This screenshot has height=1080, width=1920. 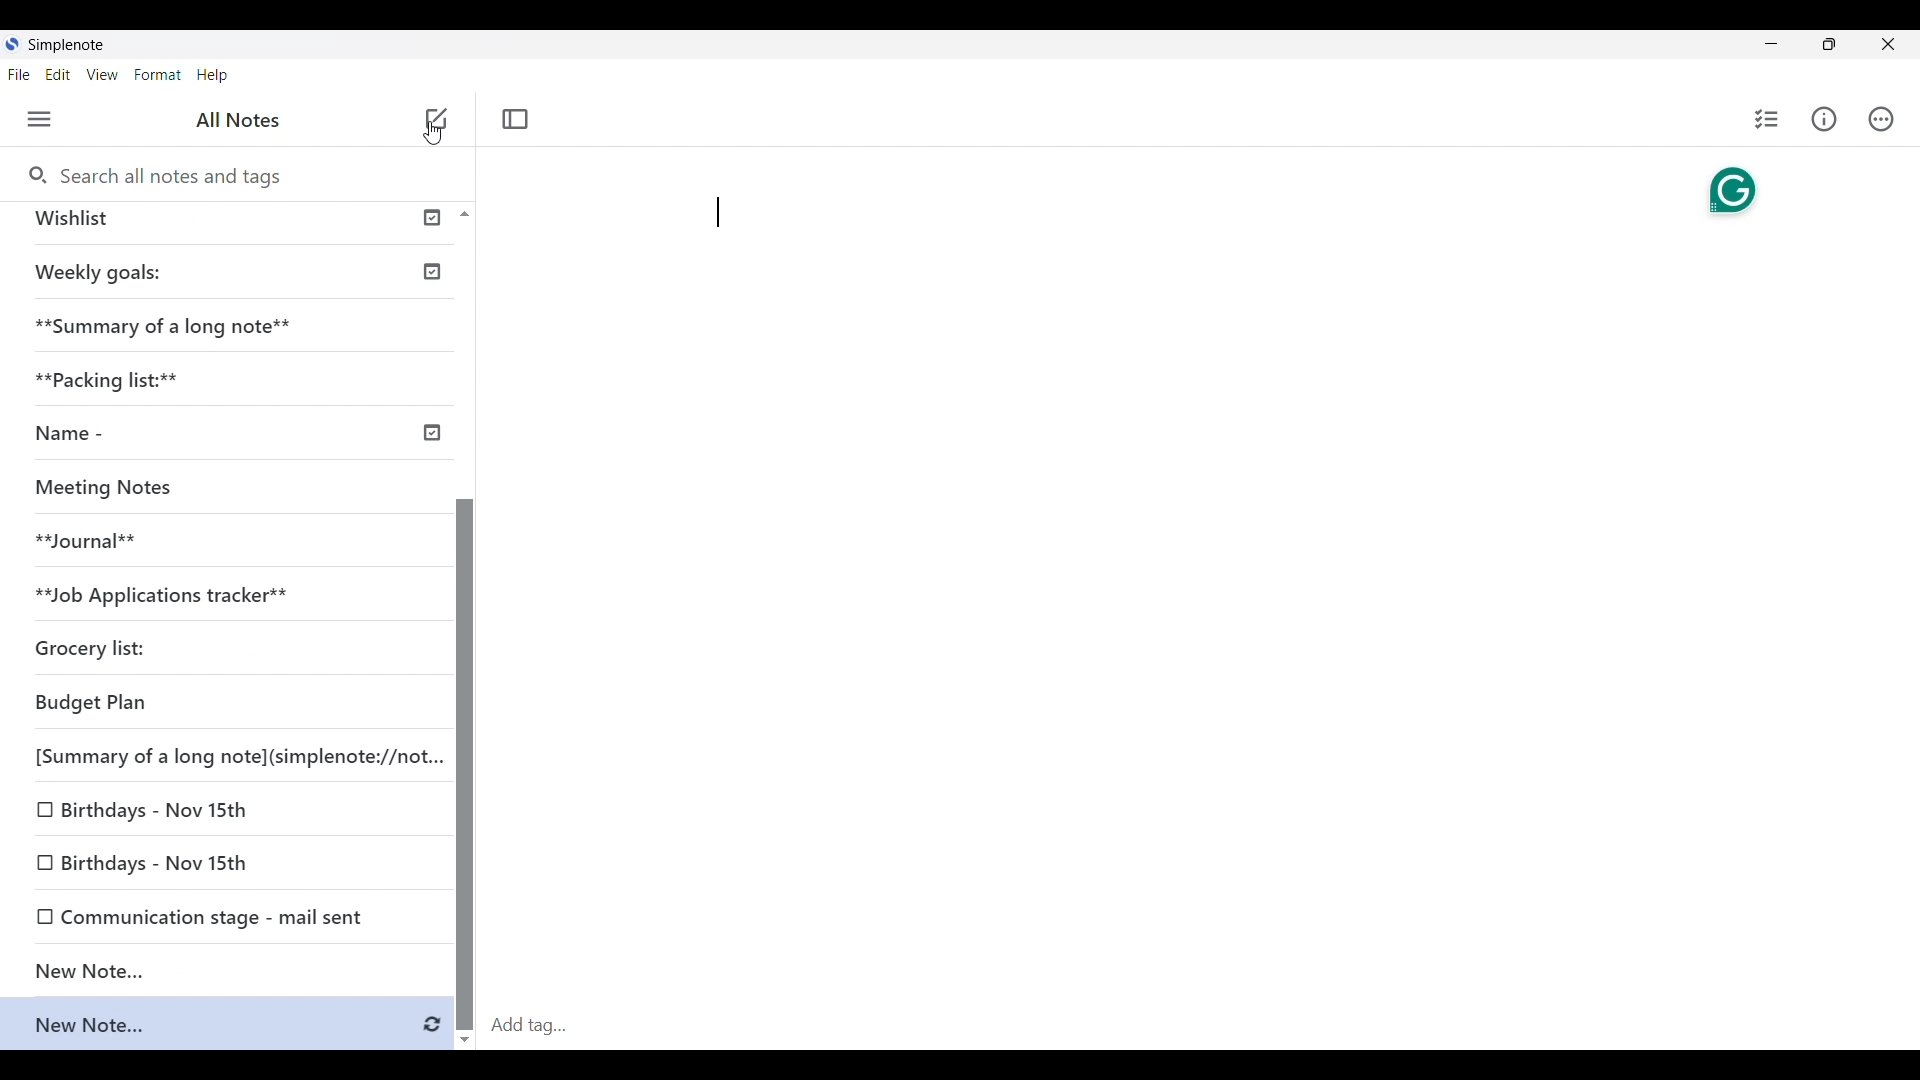 What do you see at coordinates (13, 44) in the screenshot?
I see `Software logo` at bounding box center [13, 44].